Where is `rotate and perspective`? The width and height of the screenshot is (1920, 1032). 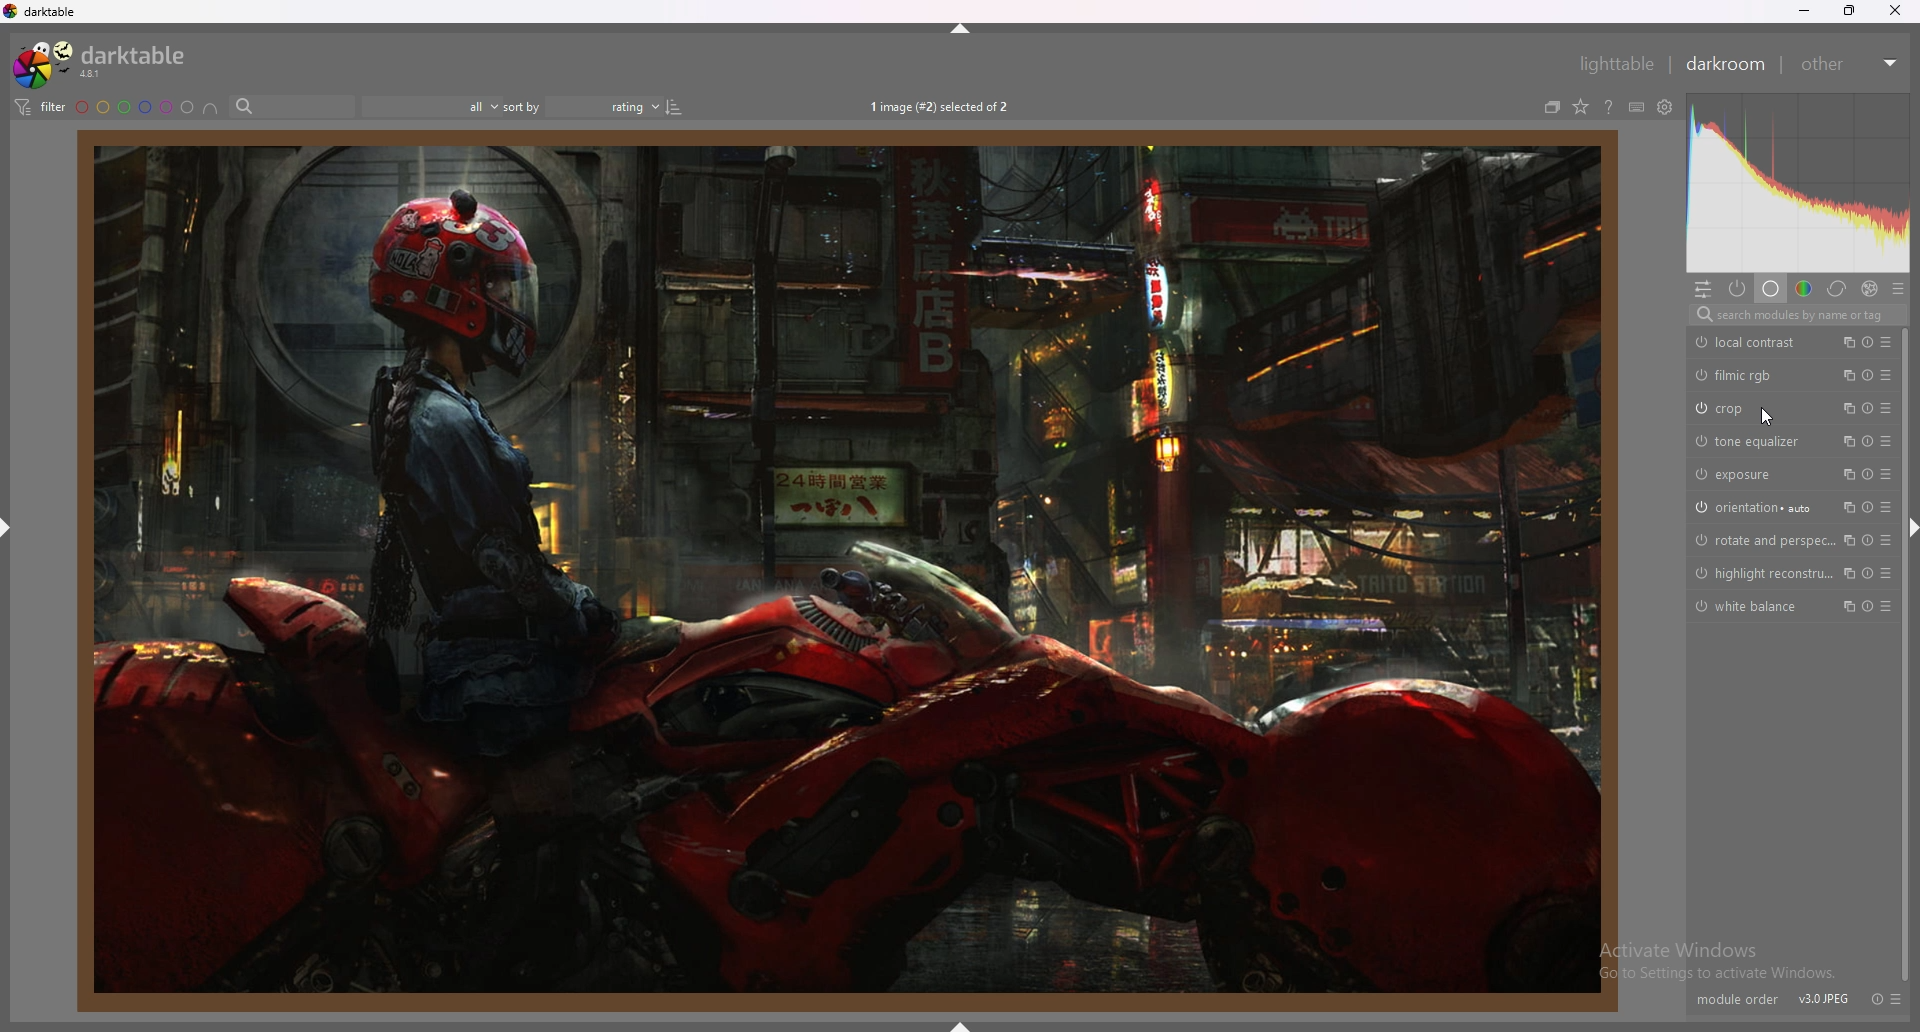 rotate and perspective is located at coordinates (1761, 540).